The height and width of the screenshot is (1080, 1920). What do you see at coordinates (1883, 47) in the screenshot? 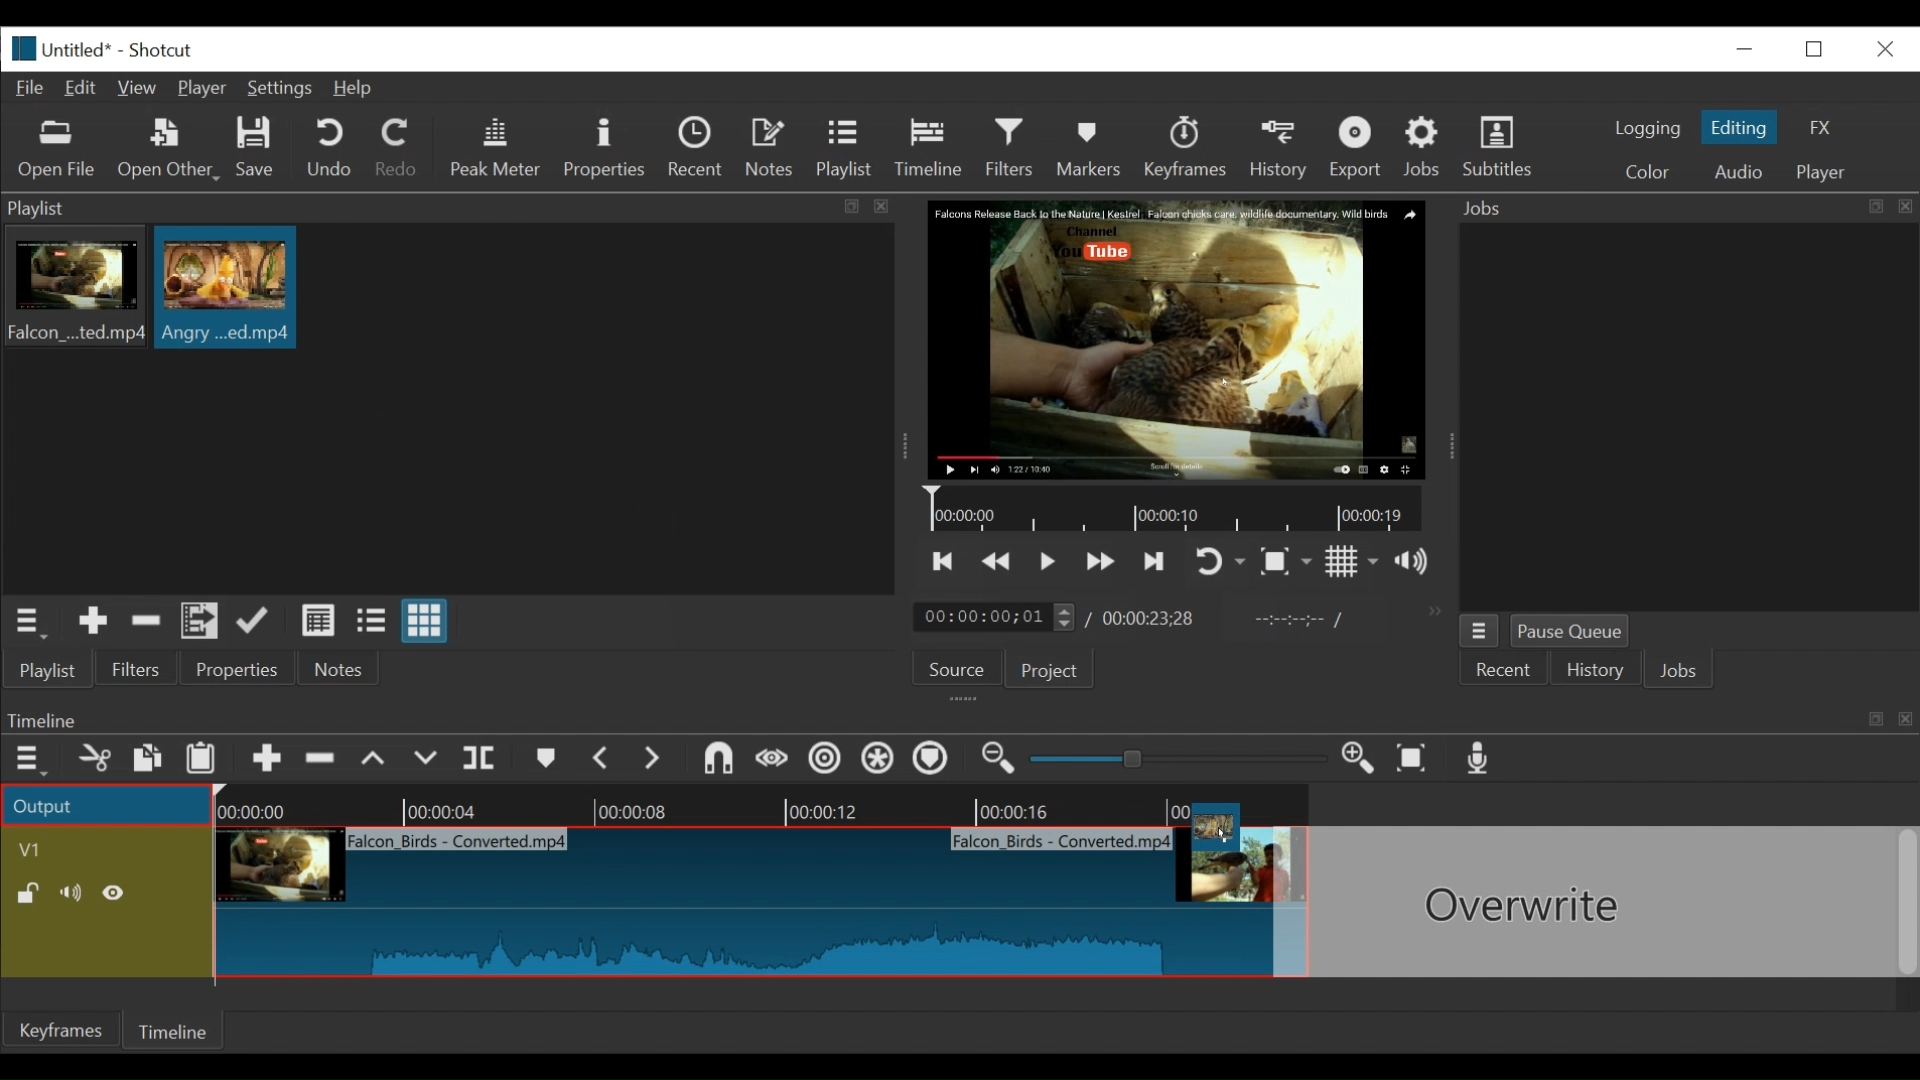
I see `close` at bounding box center [1883, 47].